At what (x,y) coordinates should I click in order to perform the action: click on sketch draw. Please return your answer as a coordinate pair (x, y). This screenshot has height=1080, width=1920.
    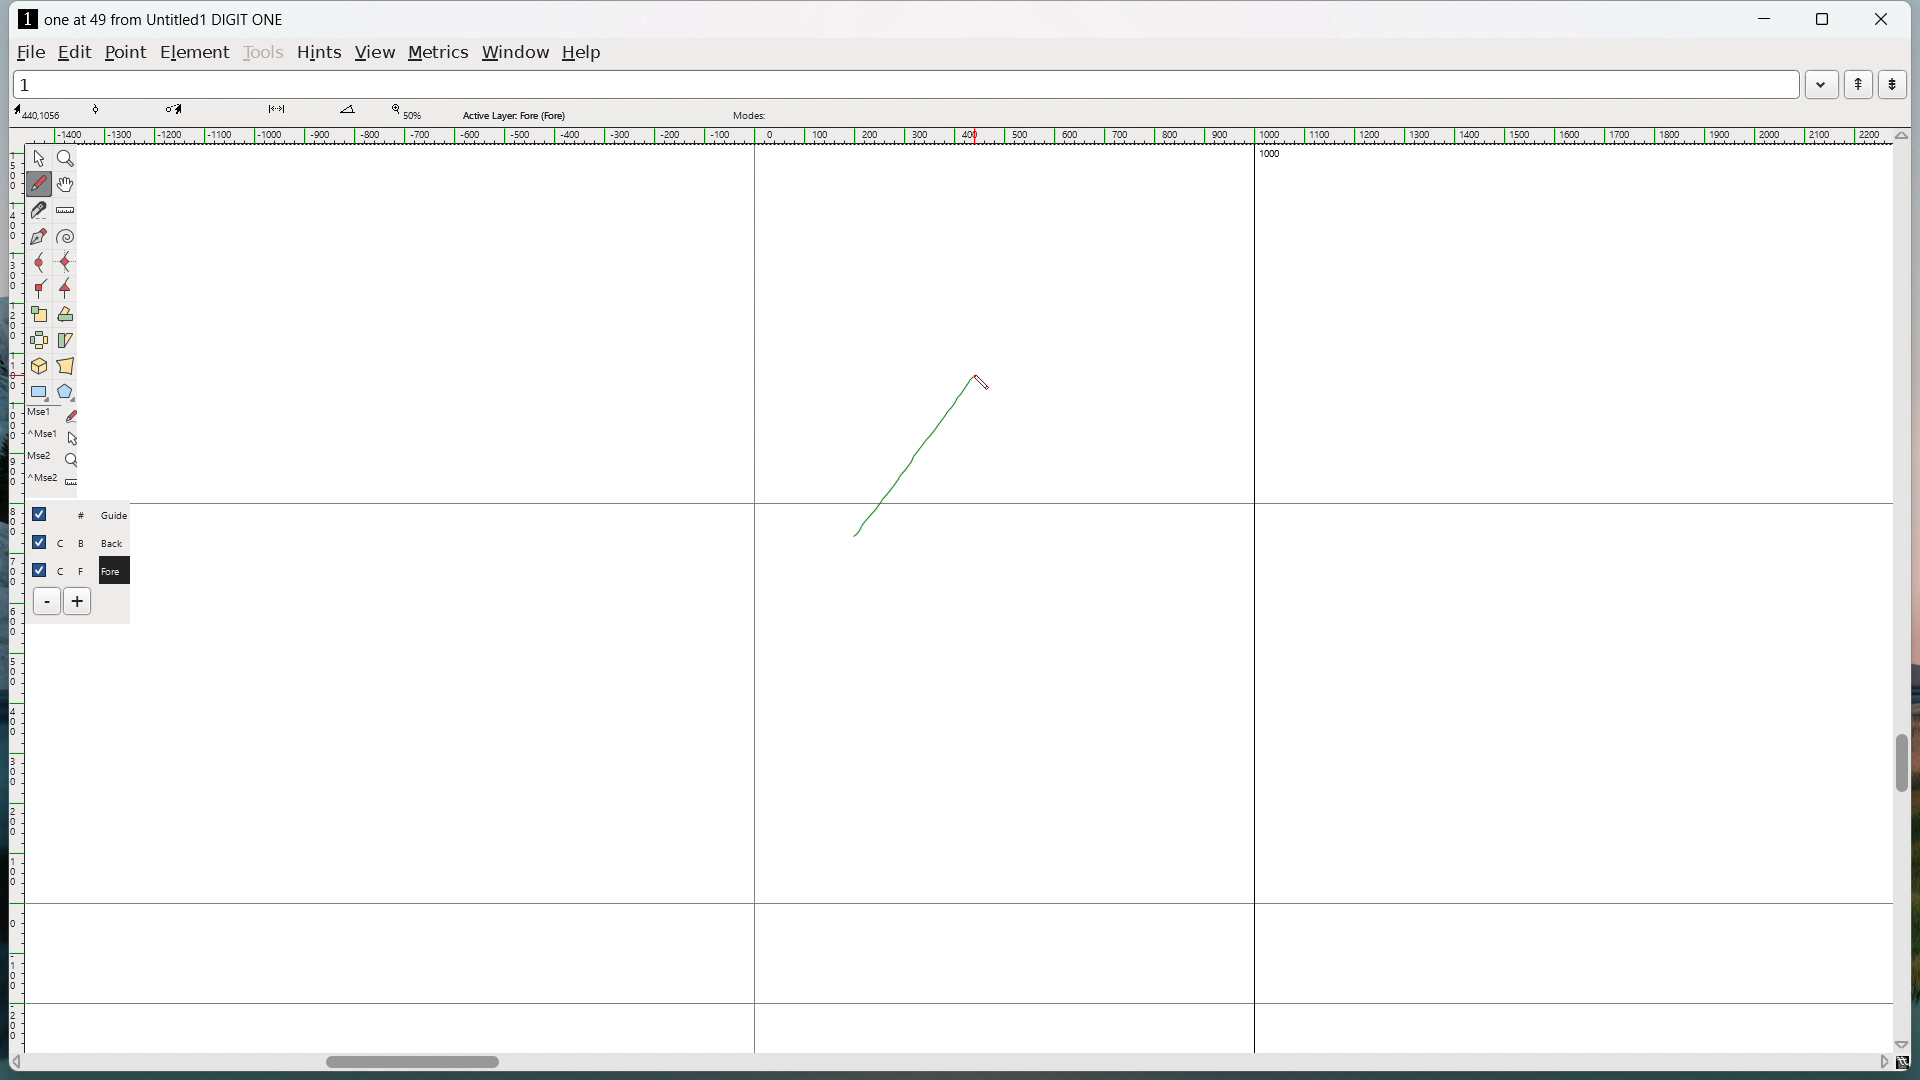
    Looking at the image, I should click on (900, 463).